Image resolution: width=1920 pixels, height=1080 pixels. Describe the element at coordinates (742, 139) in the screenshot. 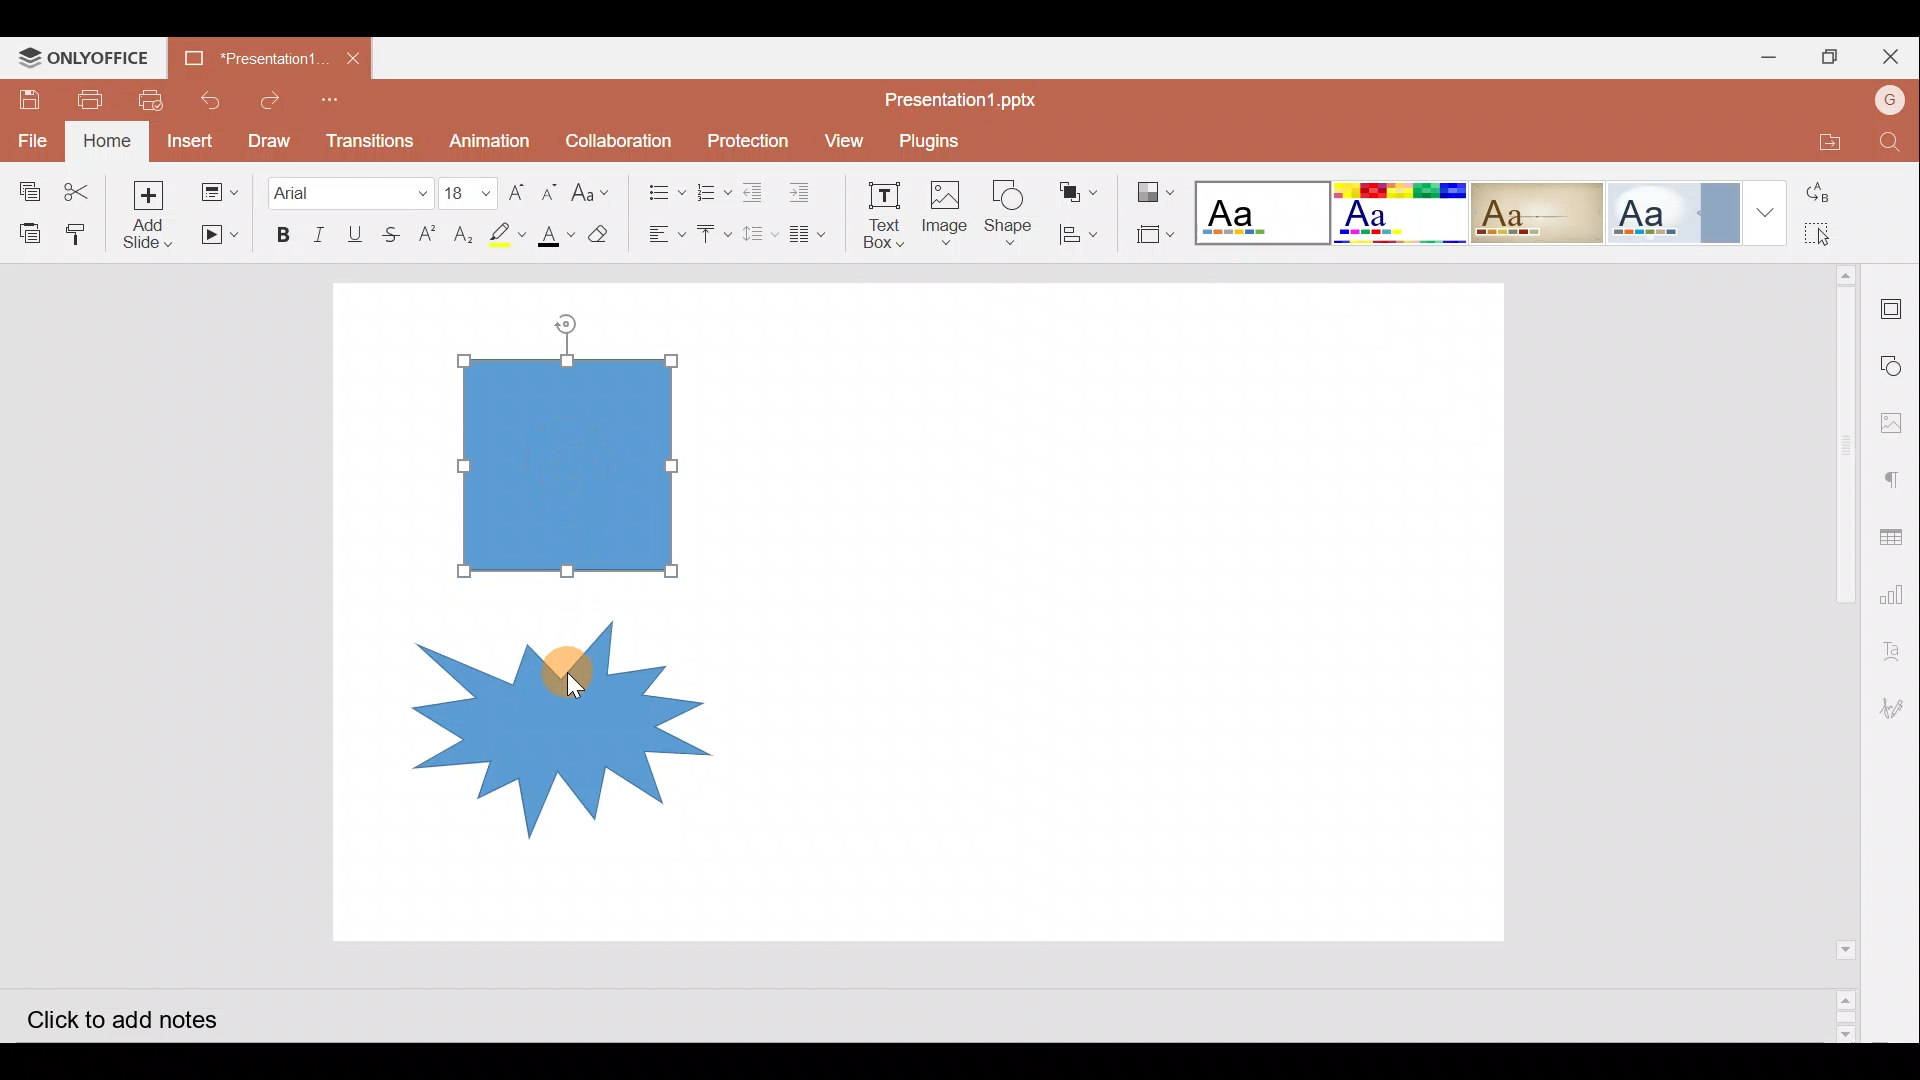

I see `Protection` at that location.